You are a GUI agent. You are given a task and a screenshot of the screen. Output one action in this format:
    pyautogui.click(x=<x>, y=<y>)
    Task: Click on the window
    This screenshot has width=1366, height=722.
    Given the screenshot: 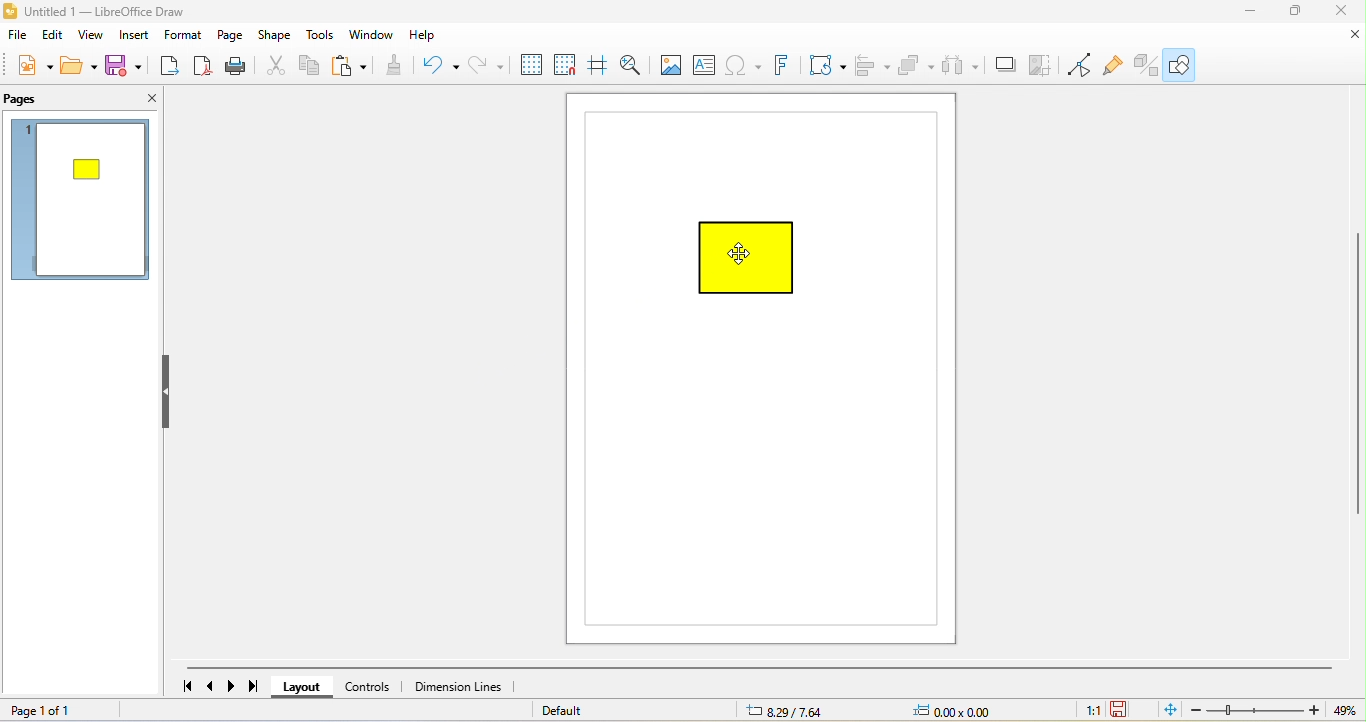 What is the action you would take?
    pyautogui.click(x=375, y=35)
    